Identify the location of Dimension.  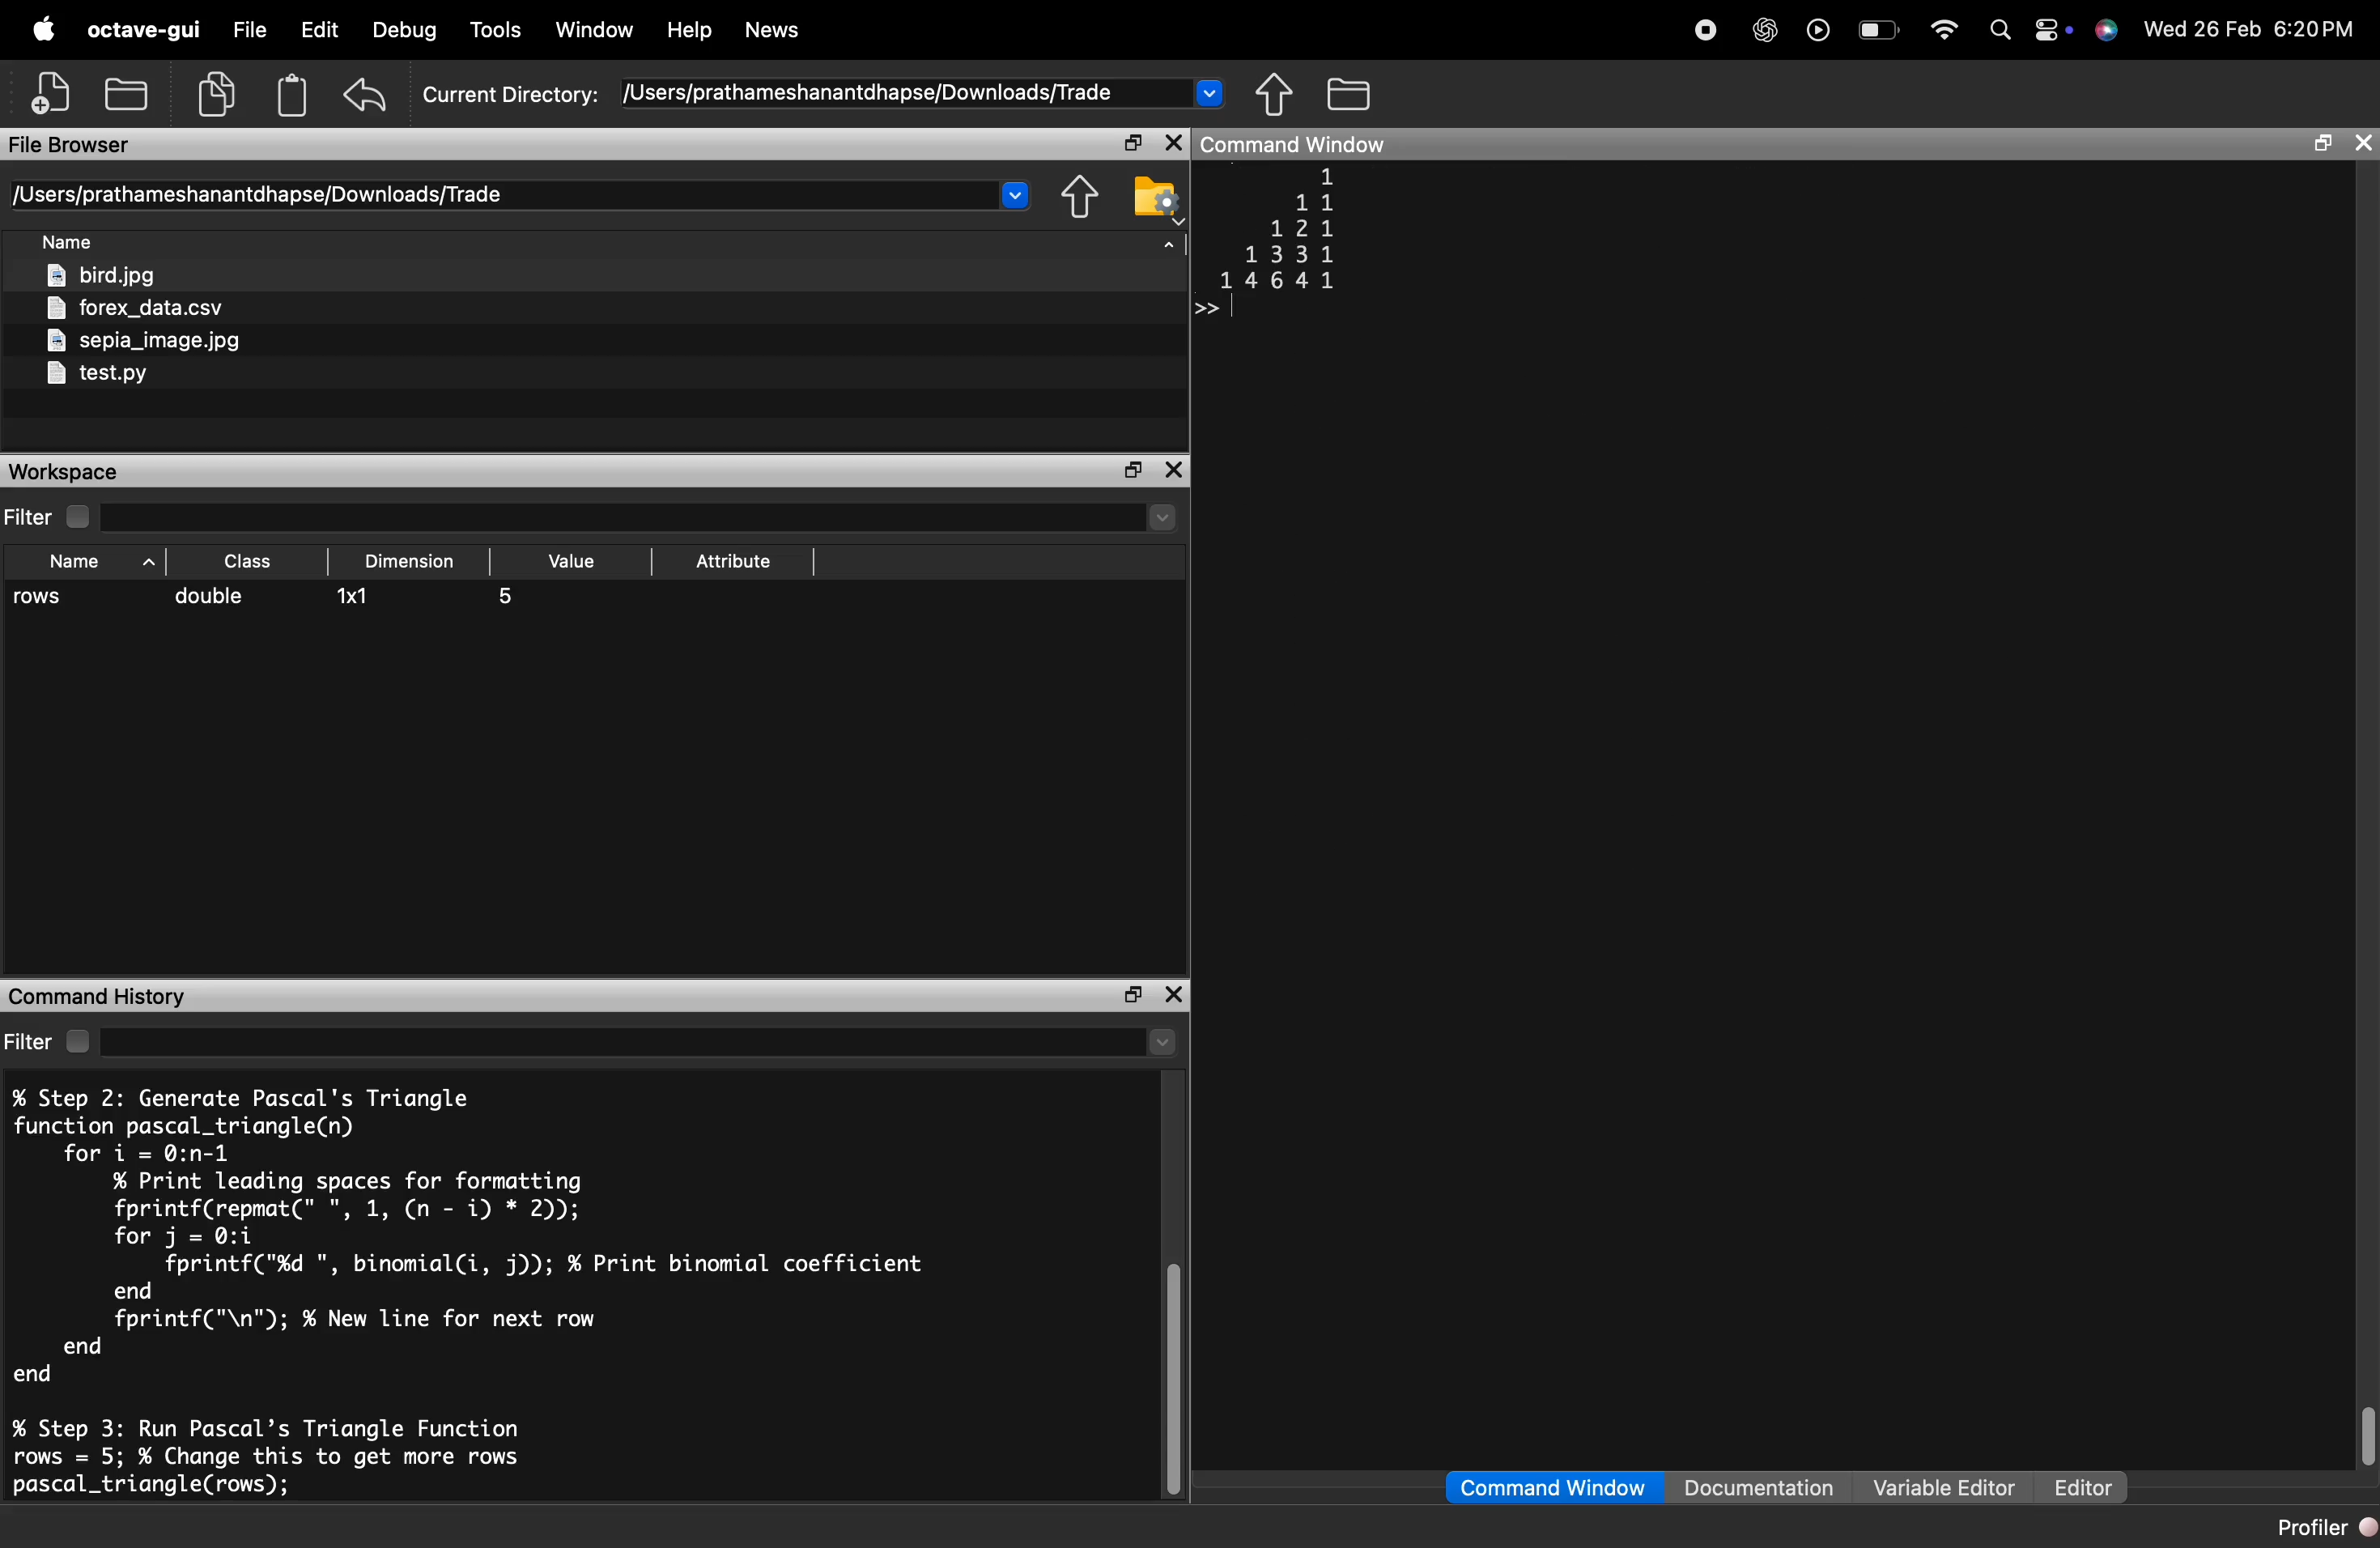
(408, 561).